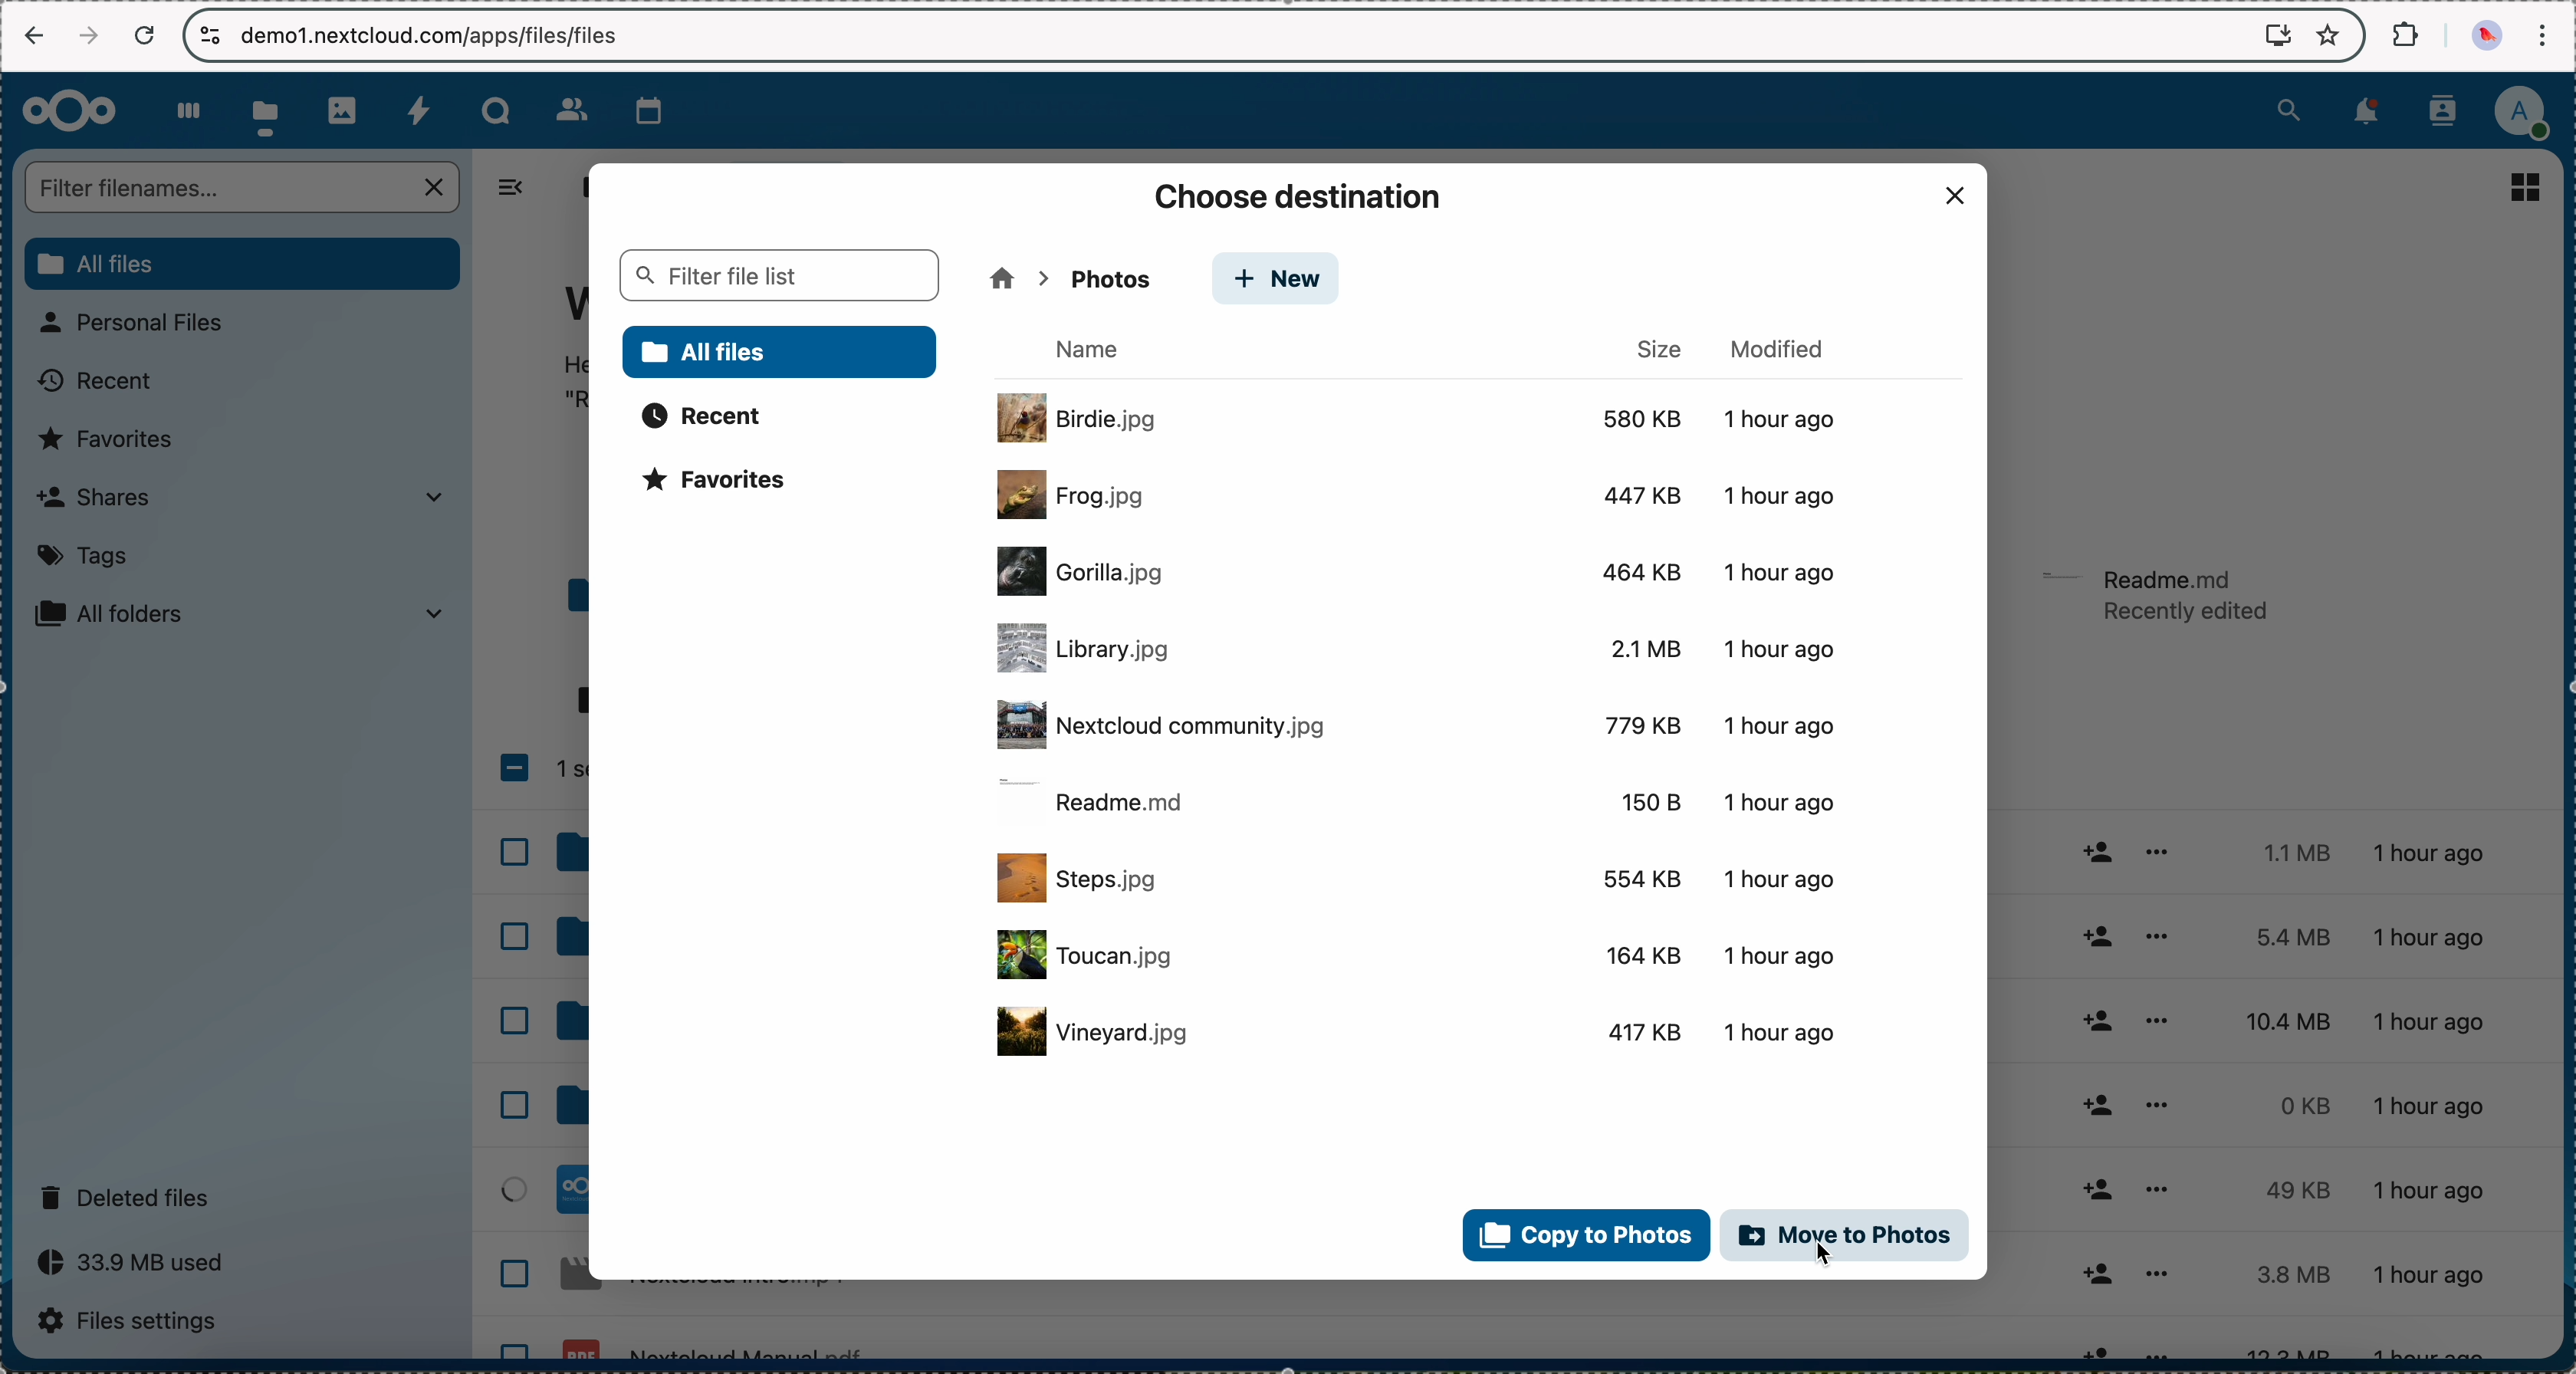 This screenshot has width=2576, height=1374. What do you see at coordinates (2157, 1099) in the screenshot?
I see `more options` at bounding box center [2157, 1099].